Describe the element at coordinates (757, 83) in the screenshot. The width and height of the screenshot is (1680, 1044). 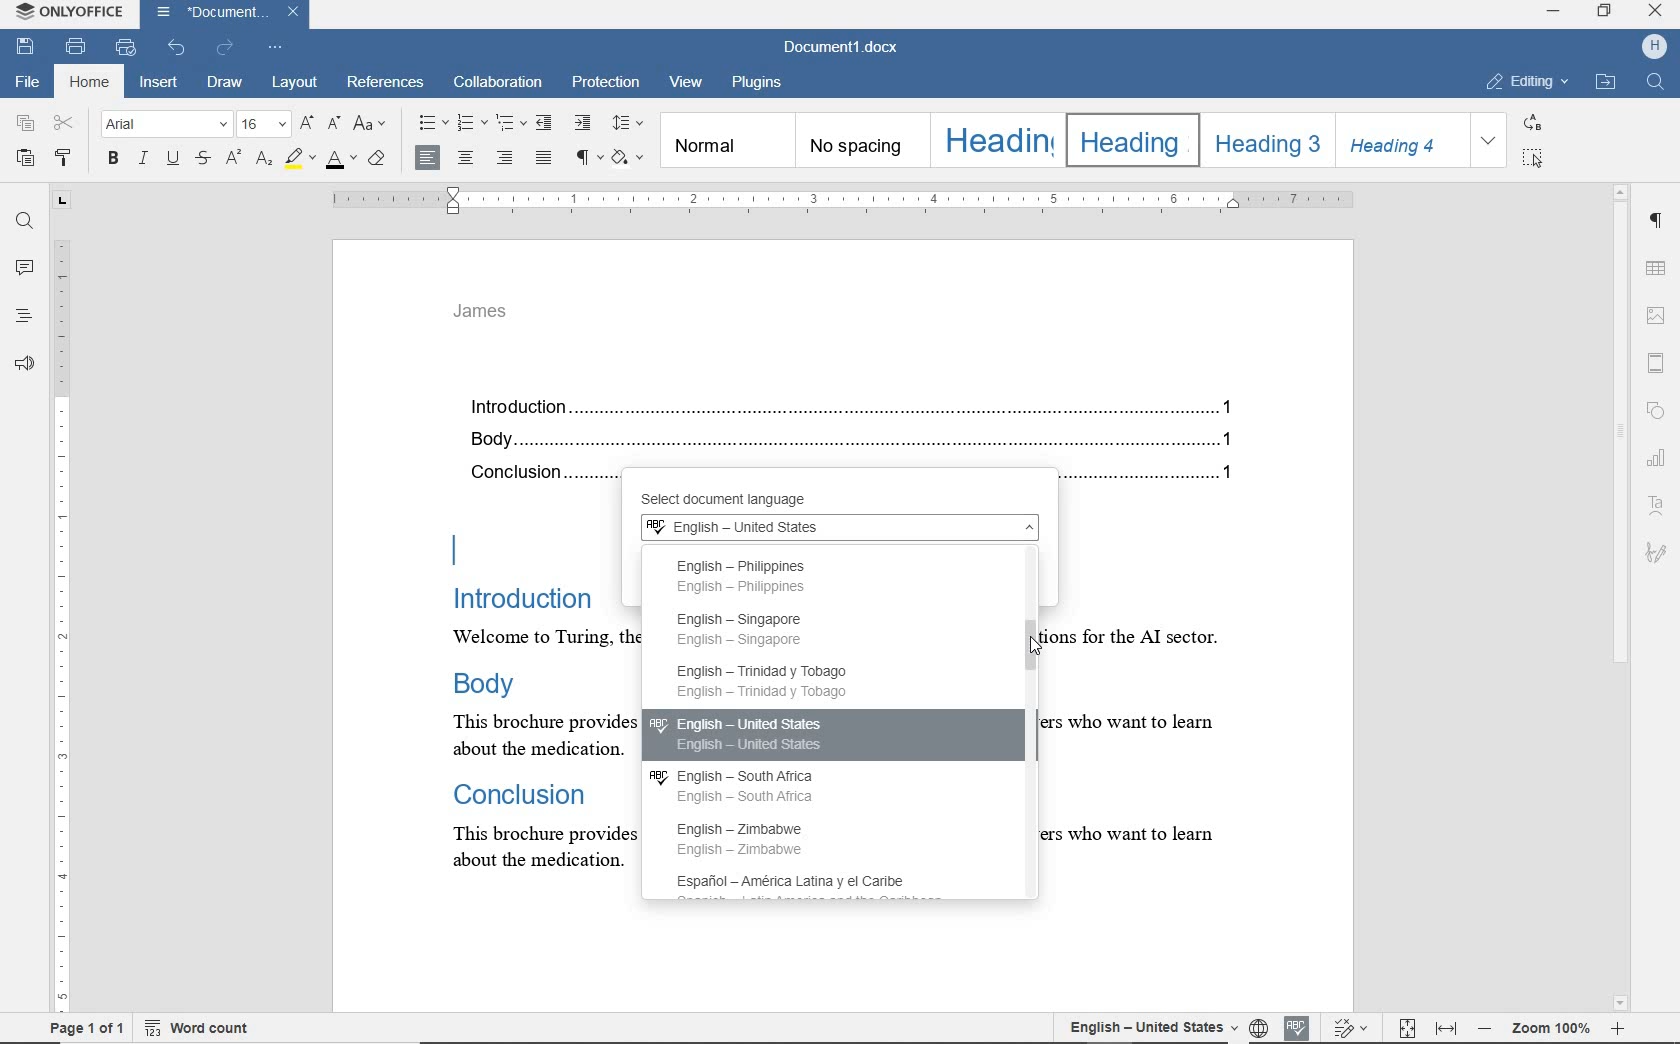
I see `plugins` at that location.